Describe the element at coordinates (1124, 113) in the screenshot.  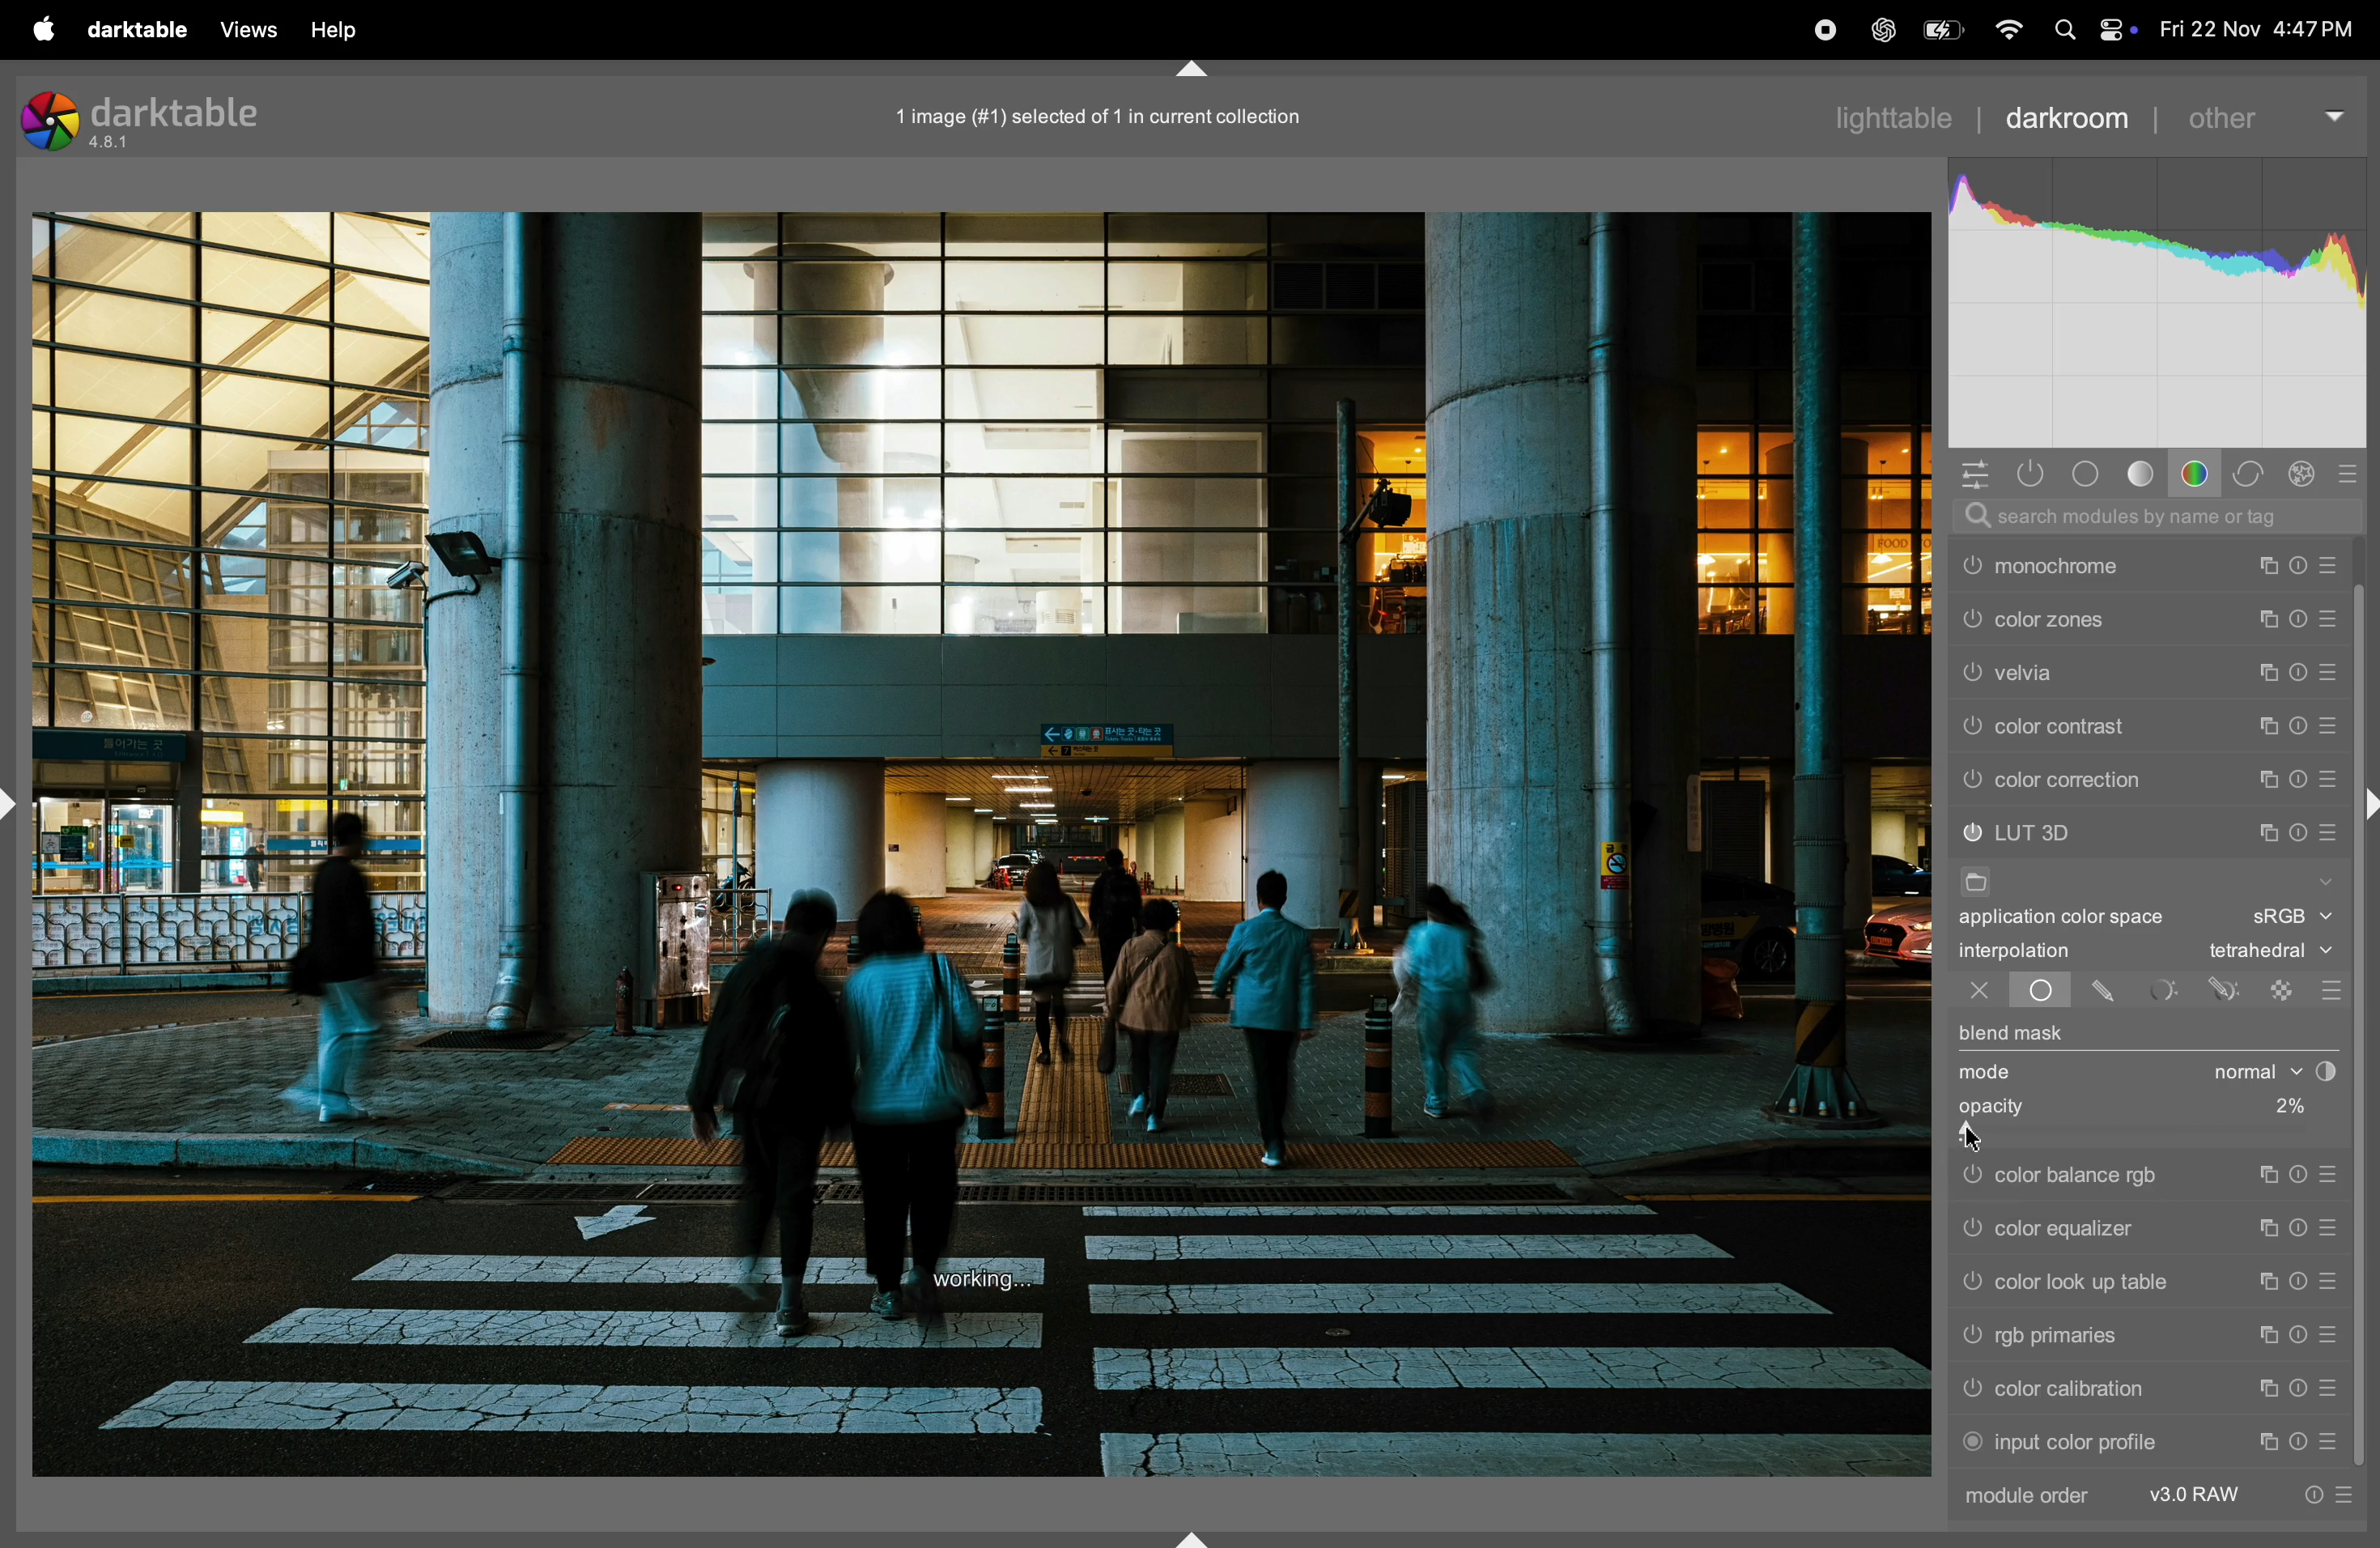
I see `image selected` at that location.